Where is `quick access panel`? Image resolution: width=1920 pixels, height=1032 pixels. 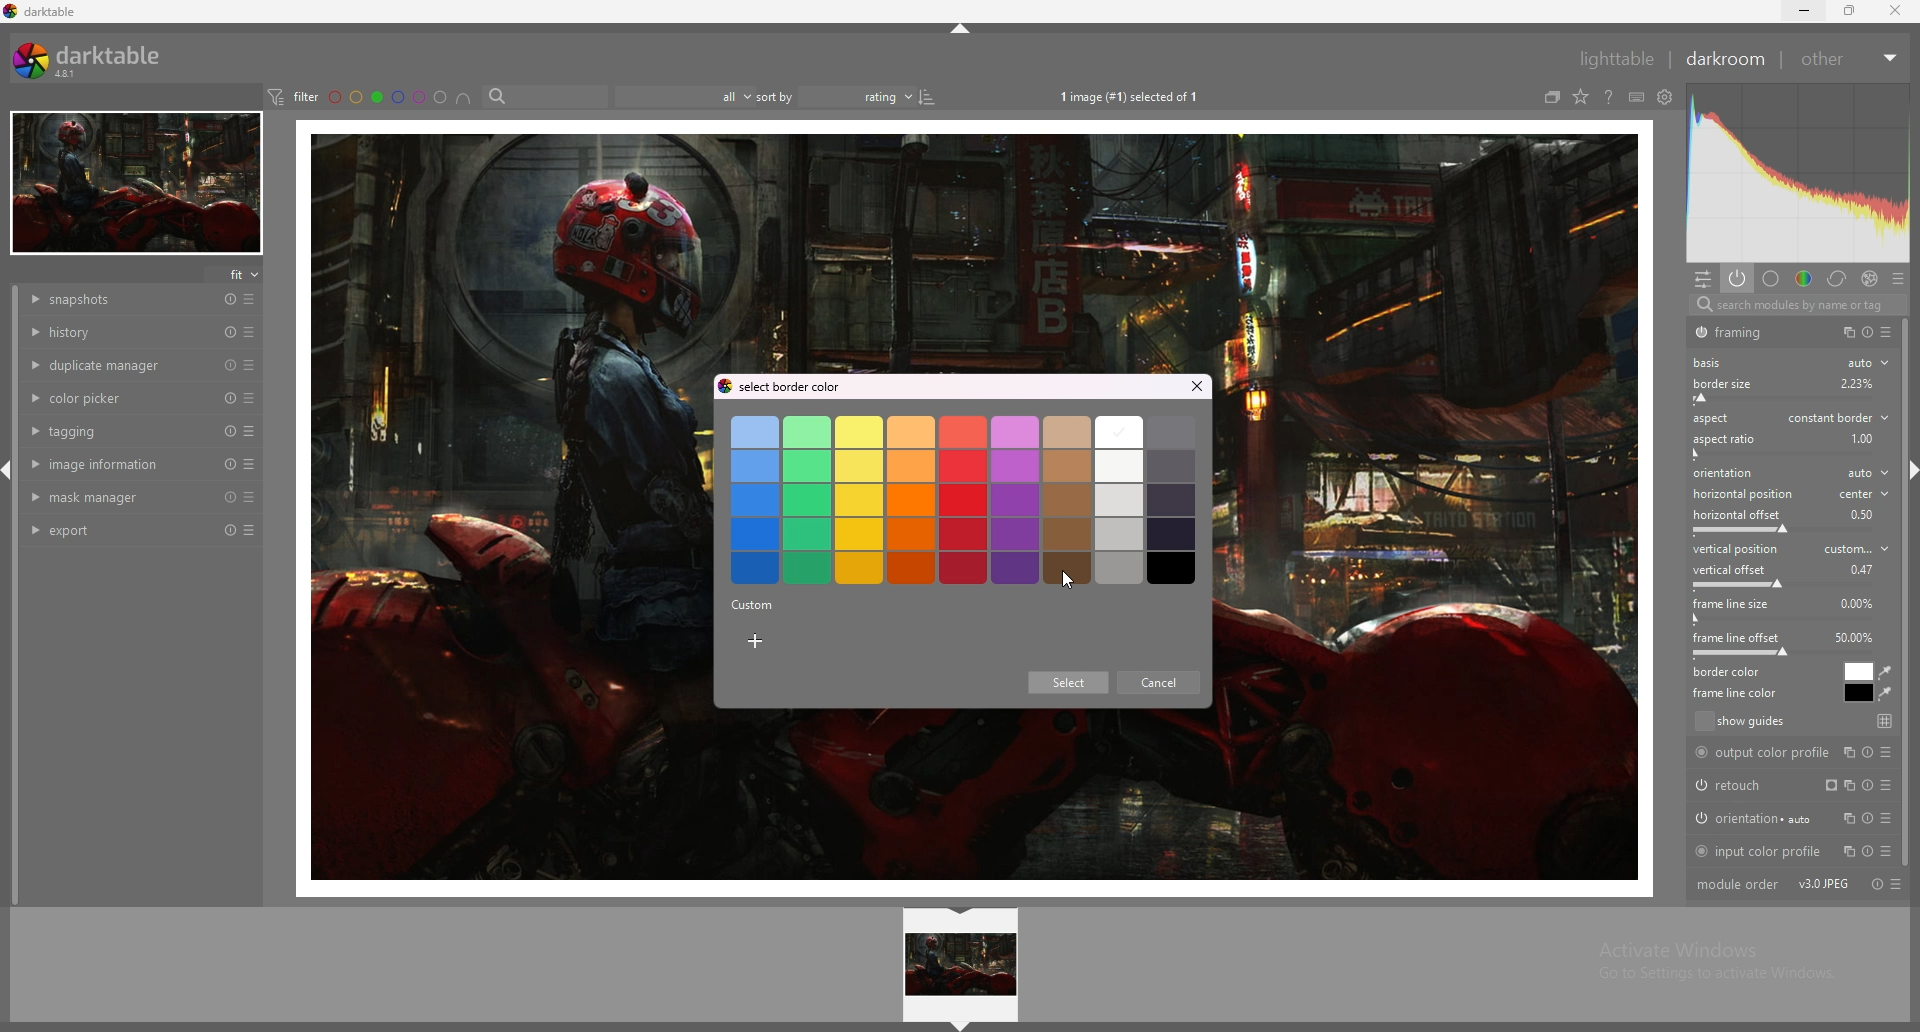 quick access panel is located at coordinates (1703, 280).